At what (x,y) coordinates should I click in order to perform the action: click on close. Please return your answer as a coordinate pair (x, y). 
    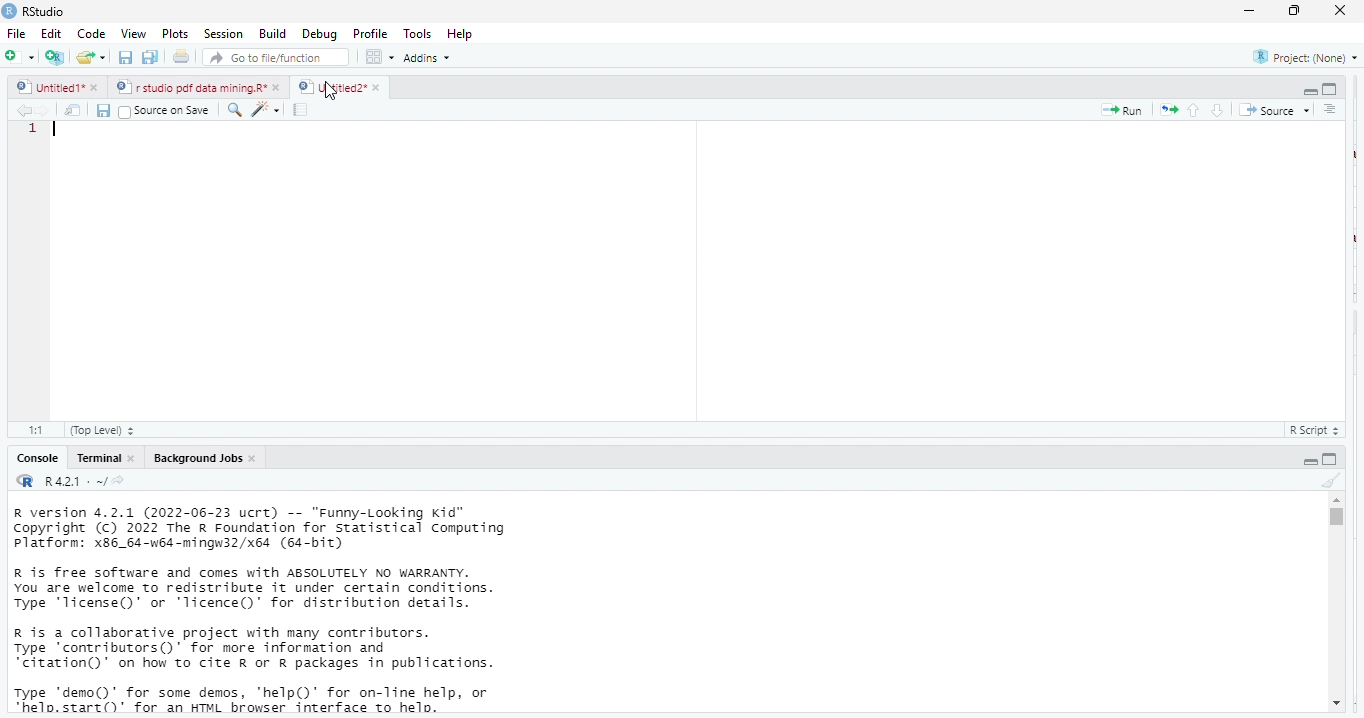
    Looking at the image, I should click on (132, 458).